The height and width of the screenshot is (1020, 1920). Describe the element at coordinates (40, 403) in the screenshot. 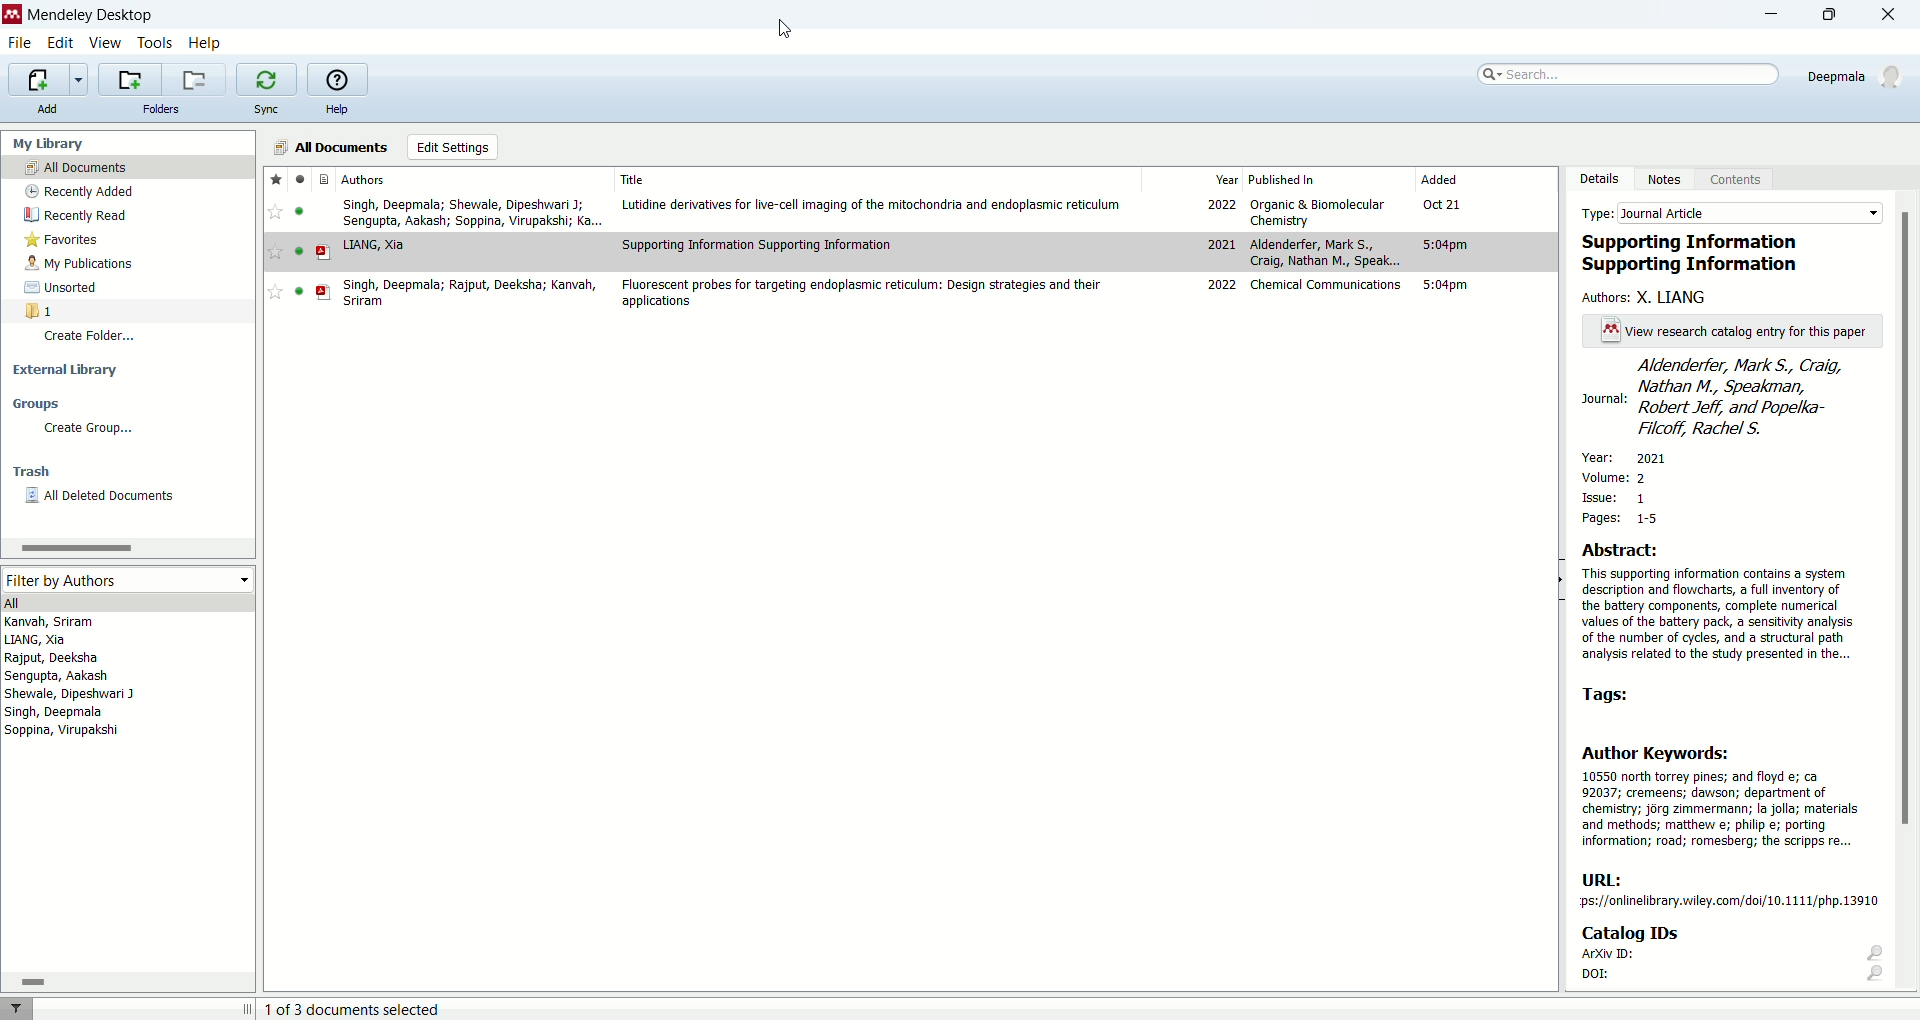

I see `groups` at that location.